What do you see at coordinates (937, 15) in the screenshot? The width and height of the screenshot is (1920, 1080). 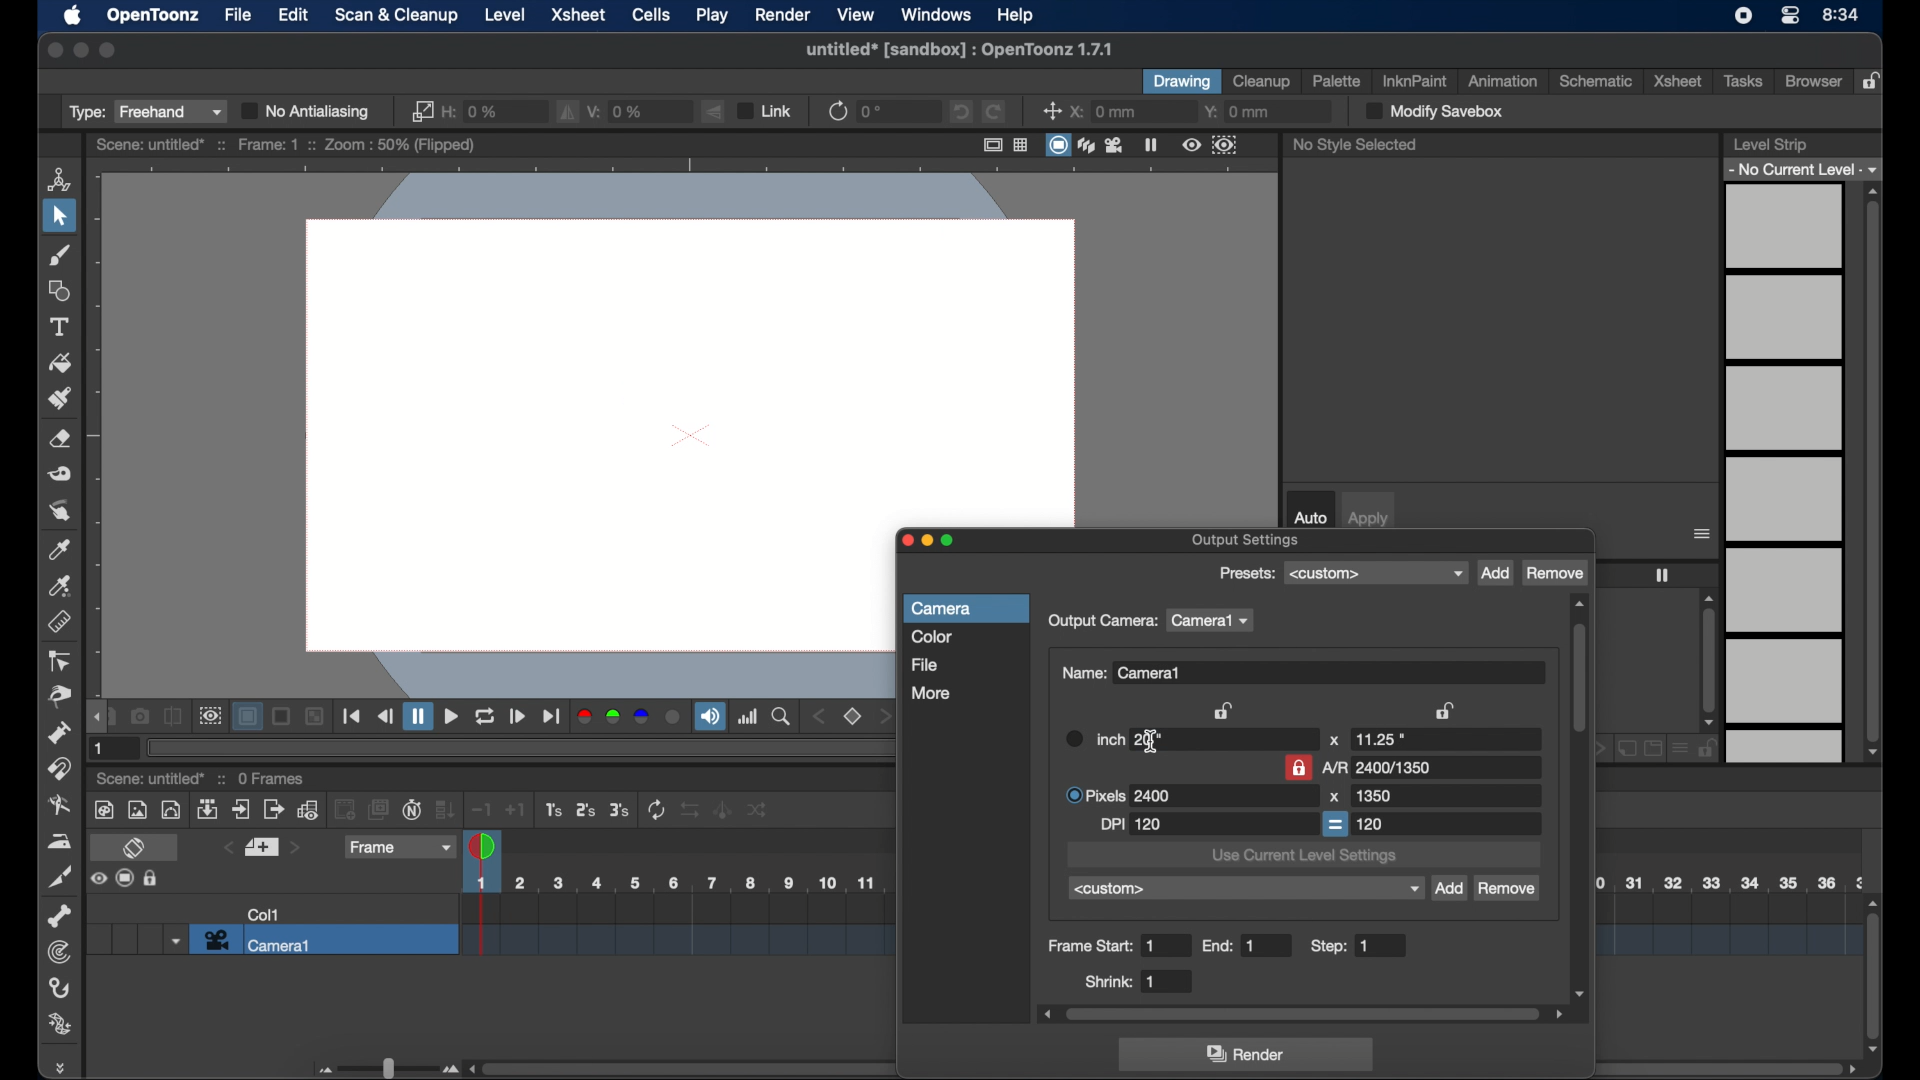 I see `windows` at bounding box center [937, 15].